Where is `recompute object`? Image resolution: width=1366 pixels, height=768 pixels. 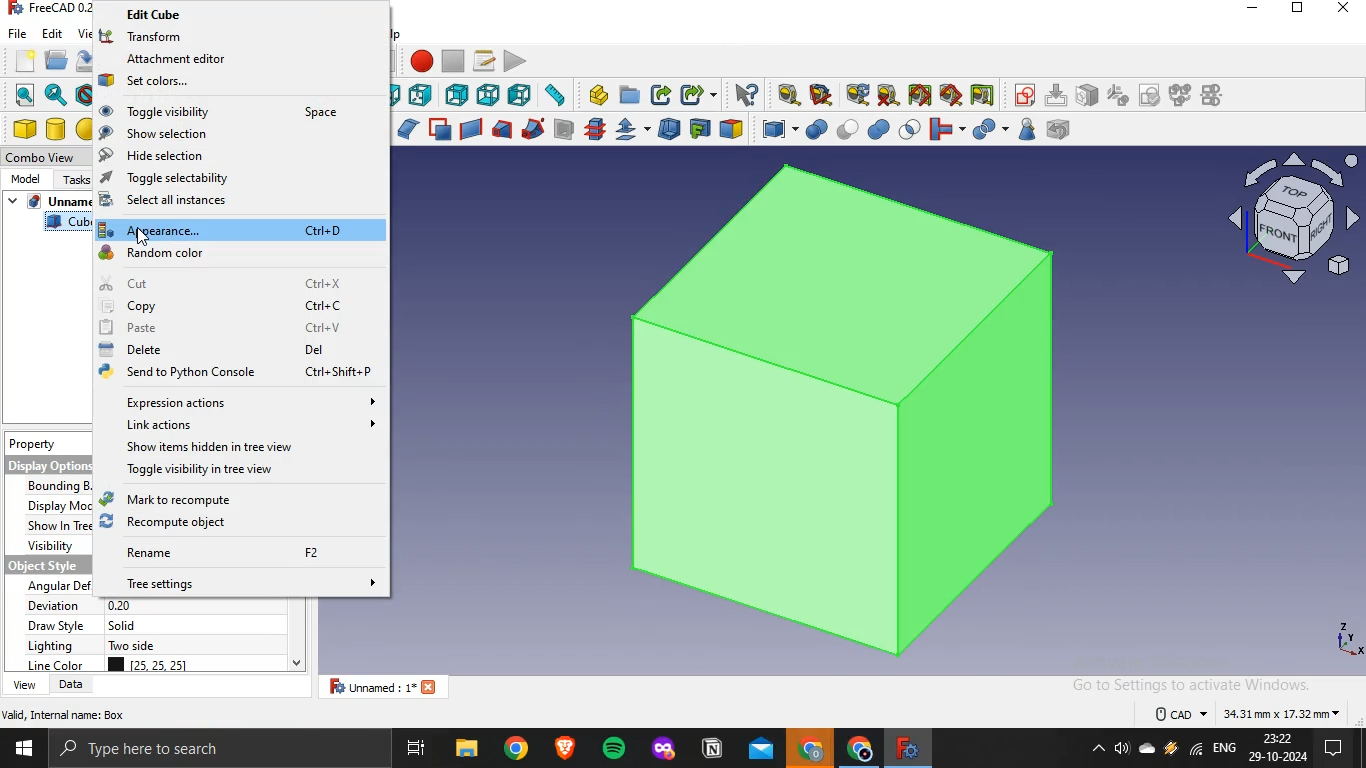
recompute object is located at coordinates (231, 522).